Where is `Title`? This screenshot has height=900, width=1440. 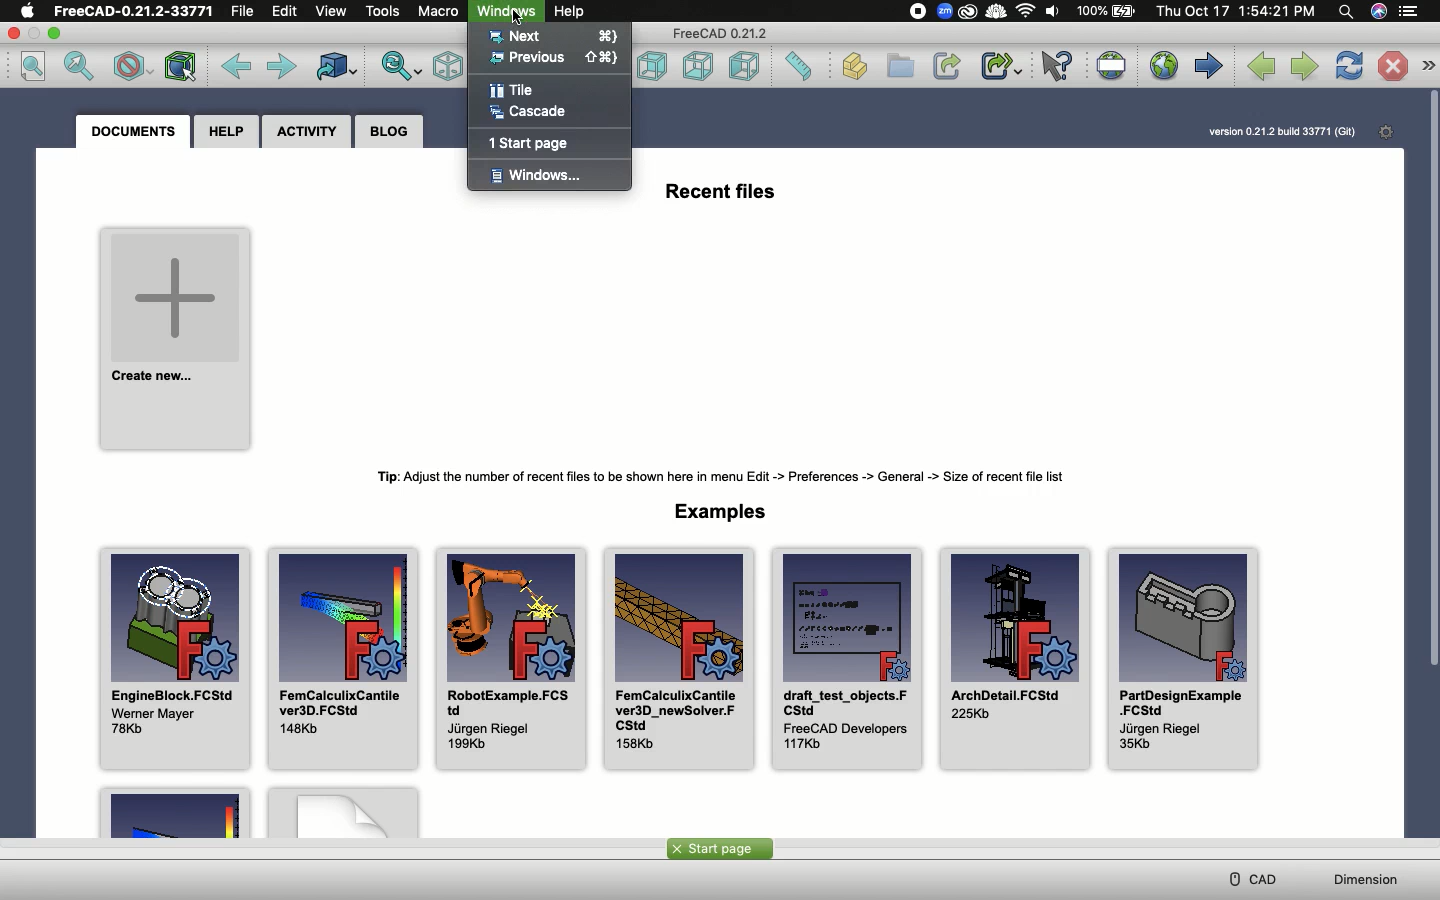
Title is located at coordinates (511, 91).